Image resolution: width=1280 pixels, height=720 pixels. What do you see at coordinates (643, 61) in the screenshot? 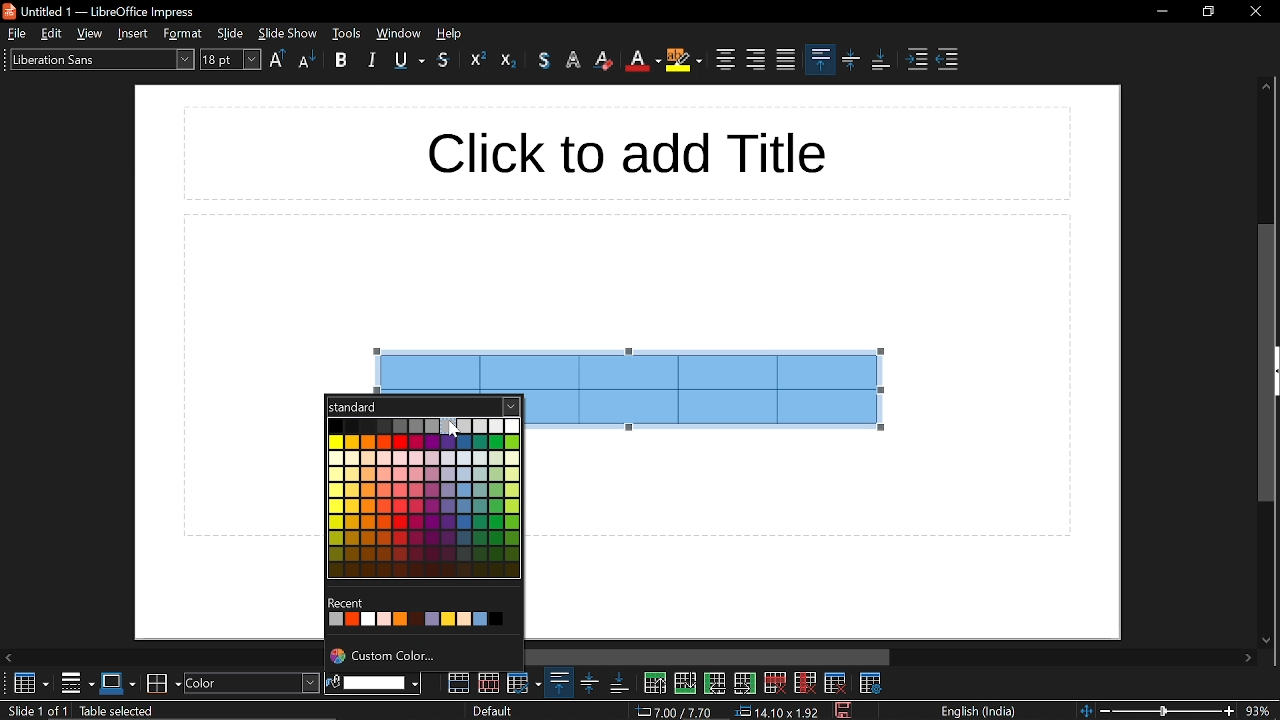
I see `text color` at bounding box center [643, 61].